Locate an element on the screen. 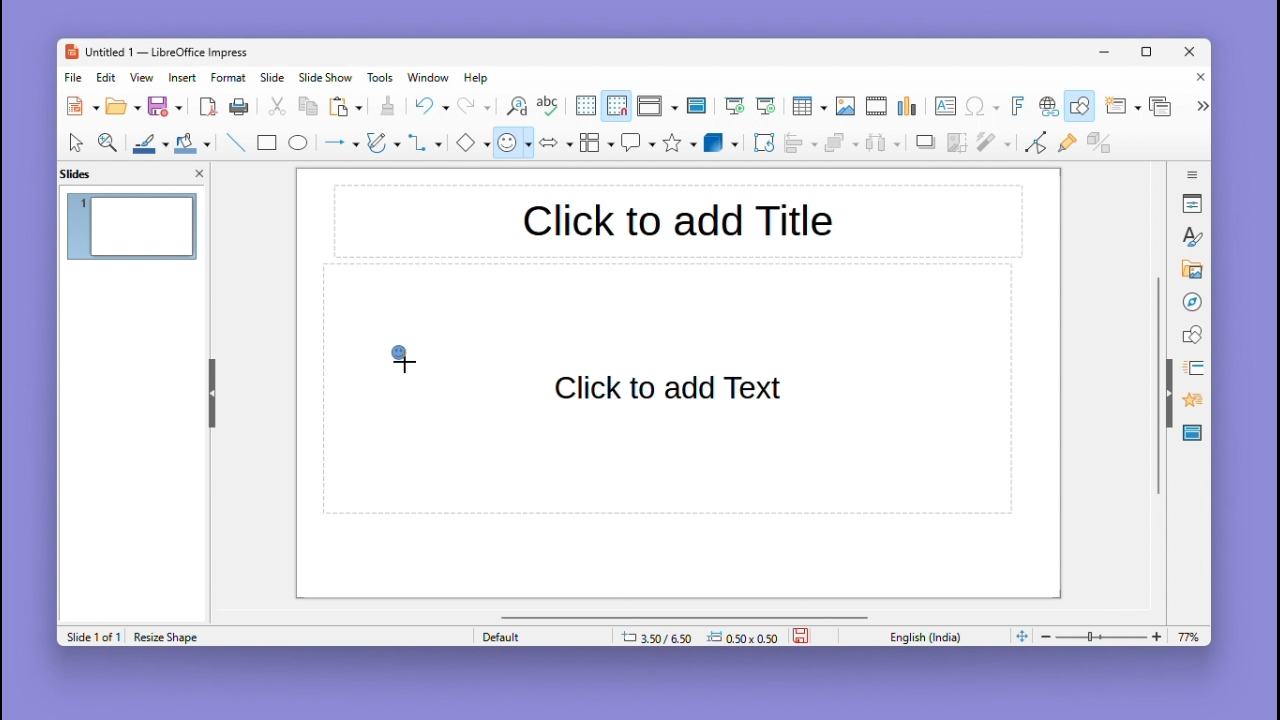 This screenshot has width=1280, height=720. Circle is located at coordinates (300, 145).